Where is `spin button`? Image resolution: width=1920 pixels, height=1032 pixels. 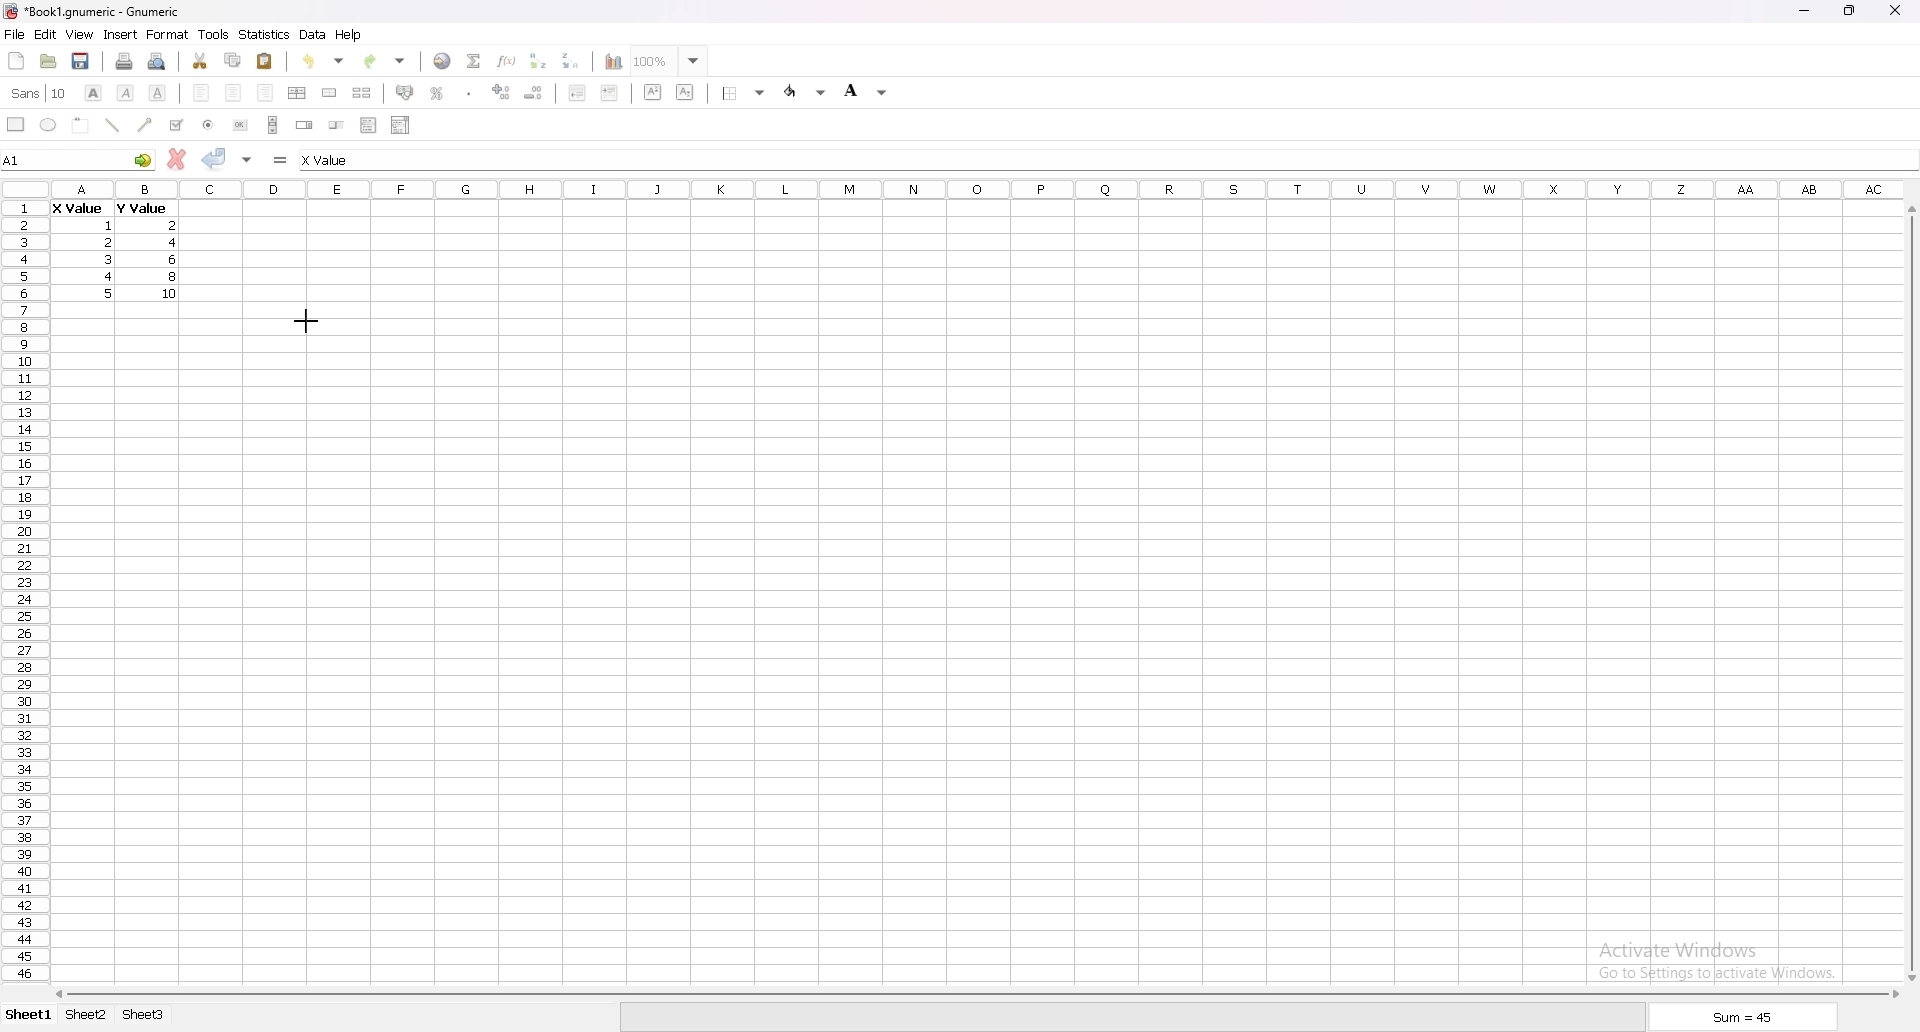 spin button is located at coordinates (305, 125).